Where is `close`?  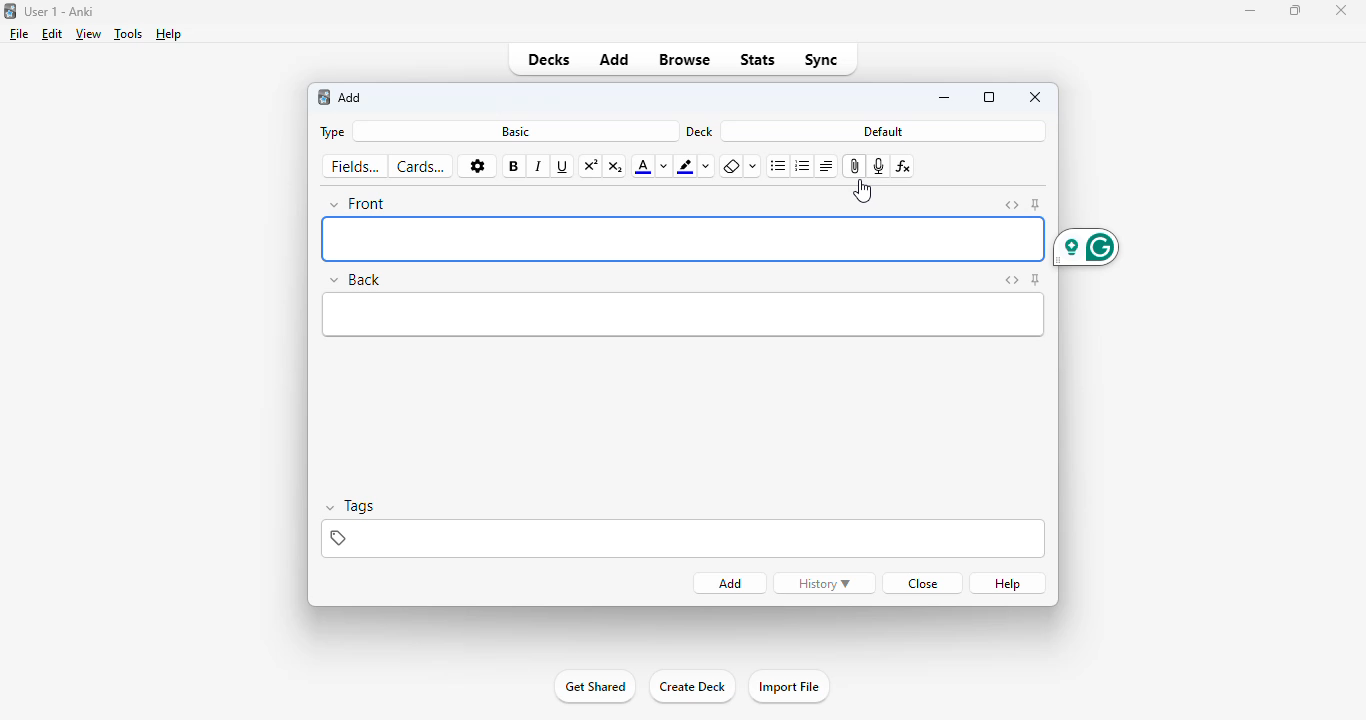 close is located at coordinates (1341, 10).